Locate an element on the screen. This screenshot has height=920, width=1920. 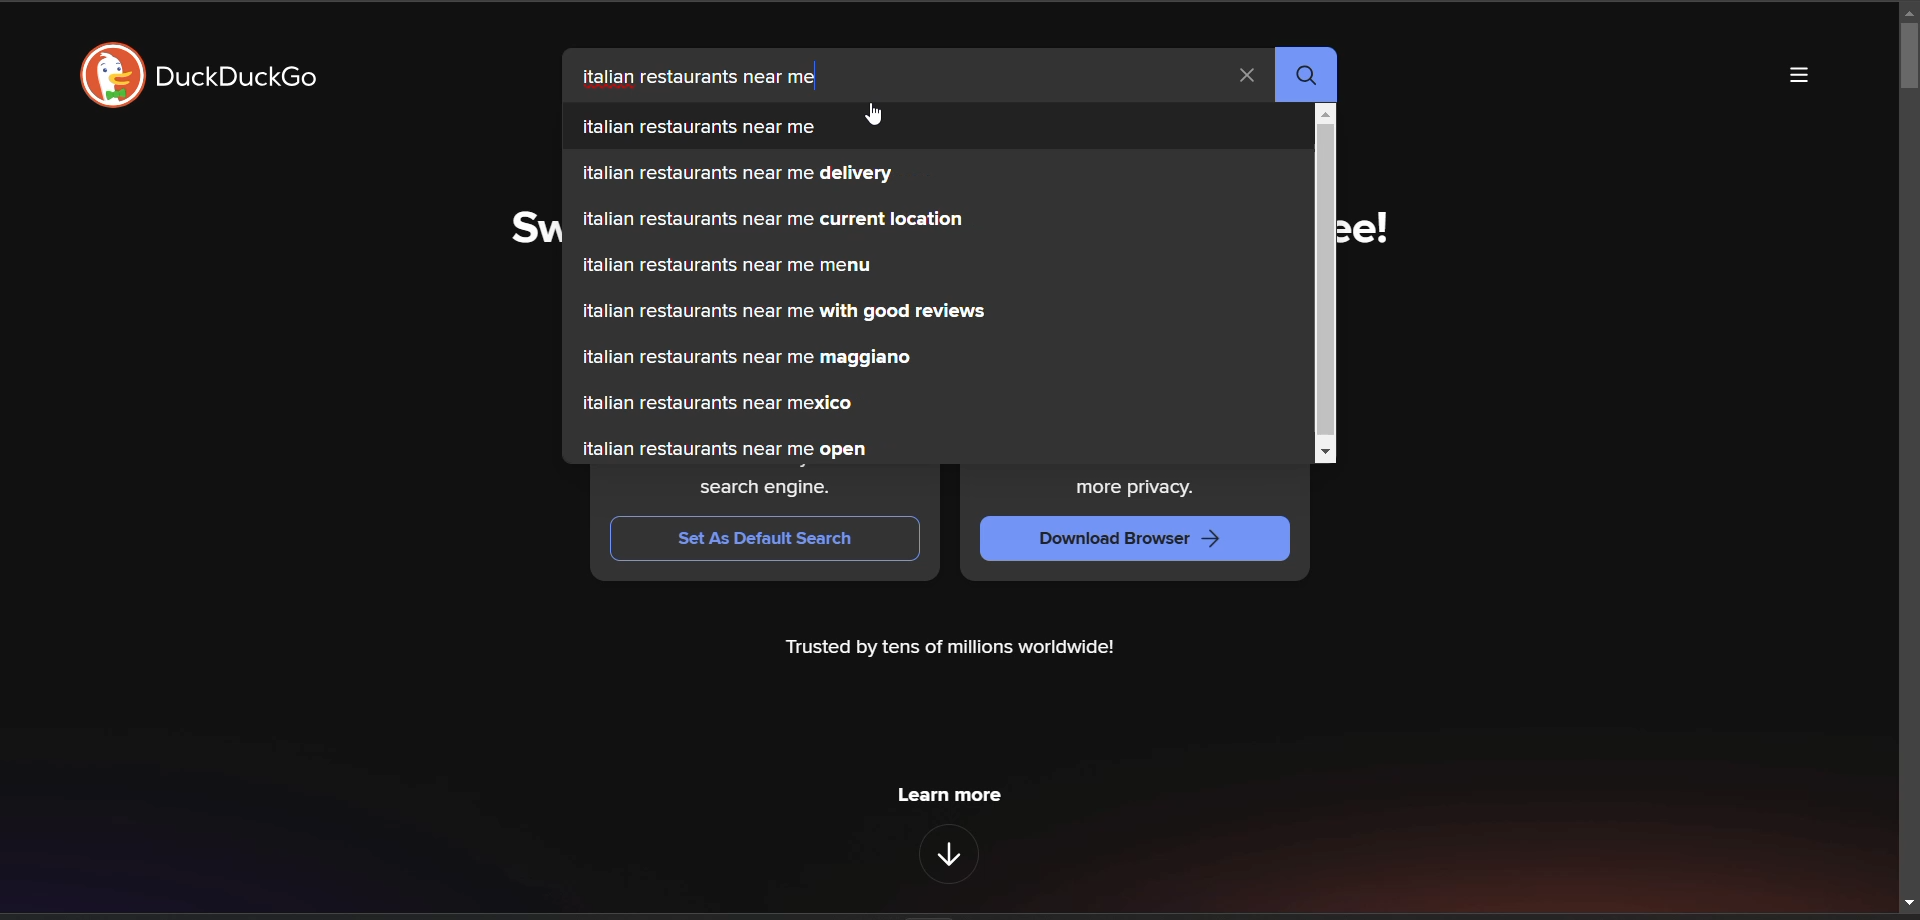
italian restaurants near me current location is located at coordinates (937, 220).